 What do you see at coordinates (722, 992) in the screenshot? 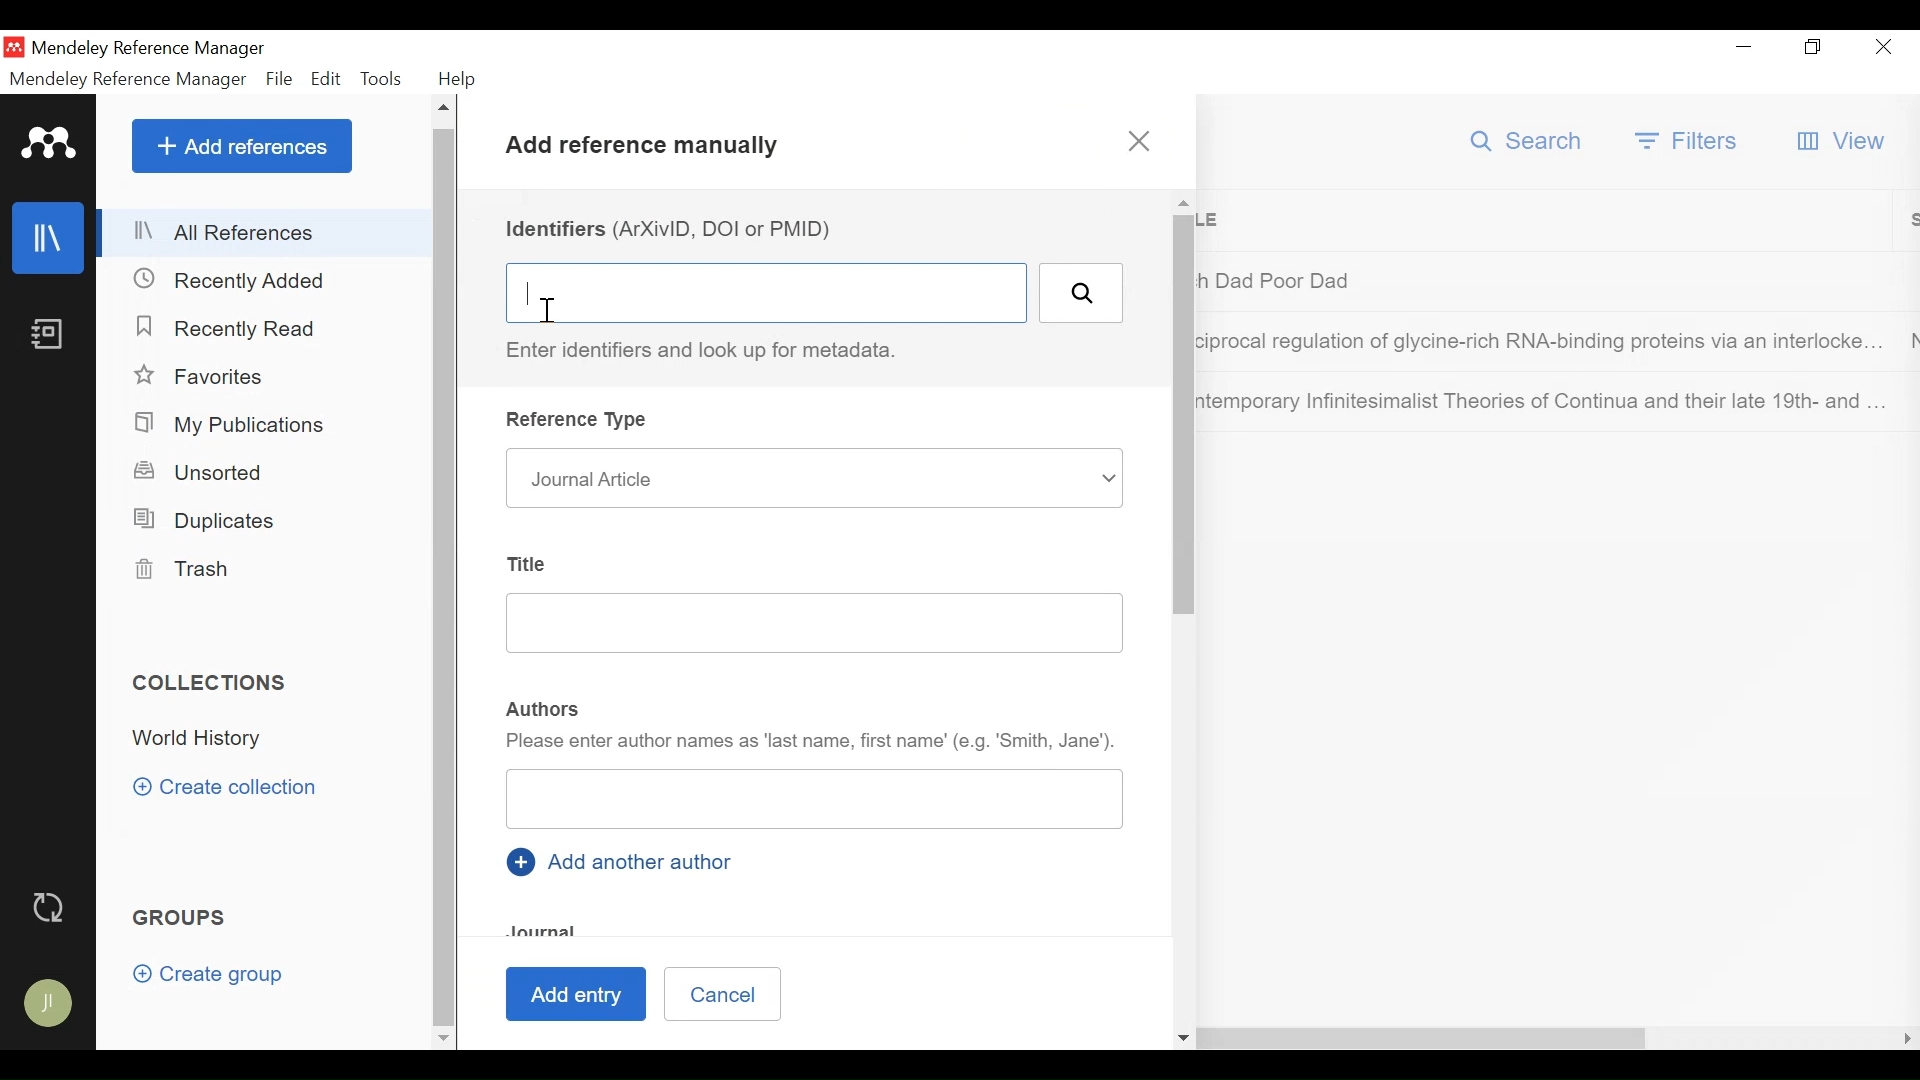
I see `Cancel` at bounding box center [722, 992].